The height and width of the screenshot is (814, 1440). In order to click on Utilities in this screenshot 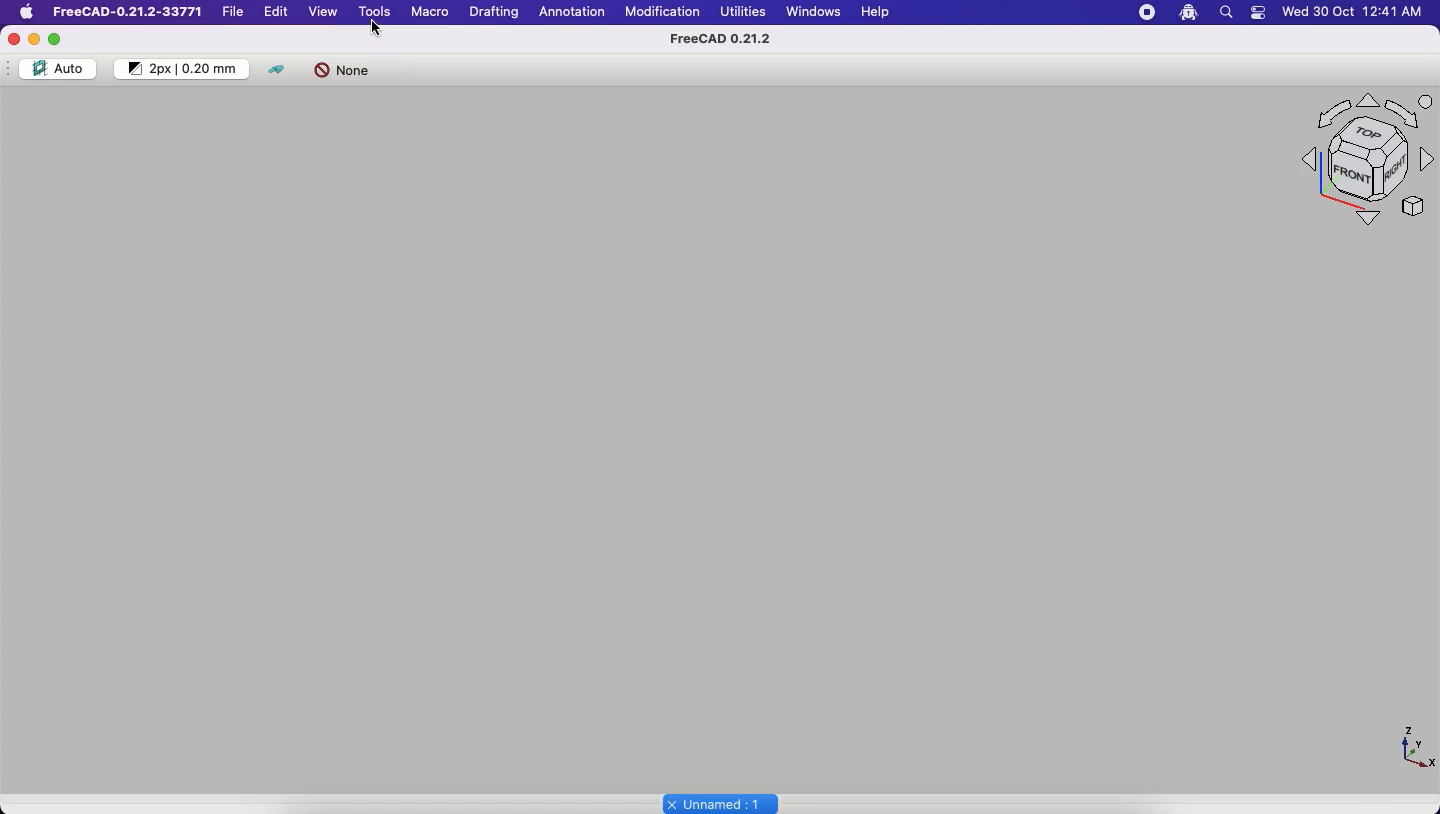, I will do `click(744, 15)`.